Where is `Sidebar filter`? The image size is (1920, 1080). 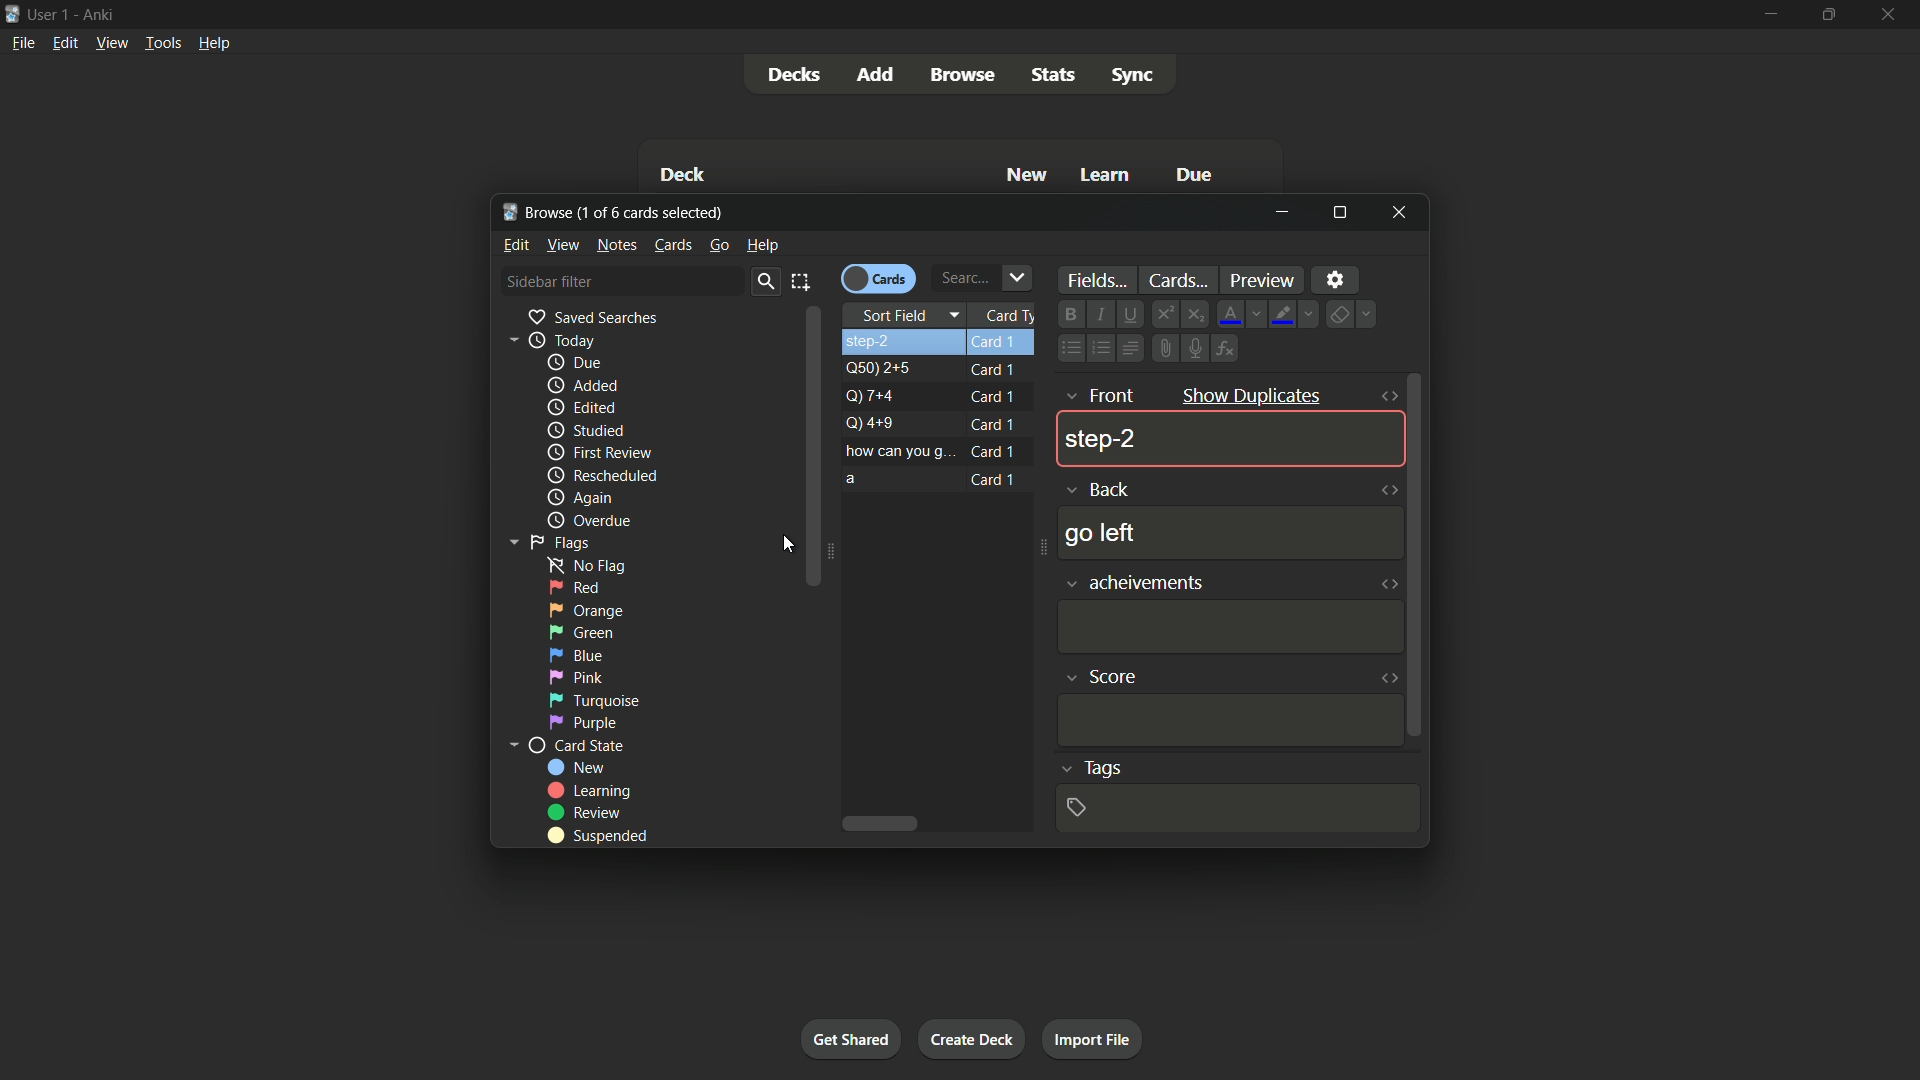 Sidebar filter is located at coordinates (549, 281).